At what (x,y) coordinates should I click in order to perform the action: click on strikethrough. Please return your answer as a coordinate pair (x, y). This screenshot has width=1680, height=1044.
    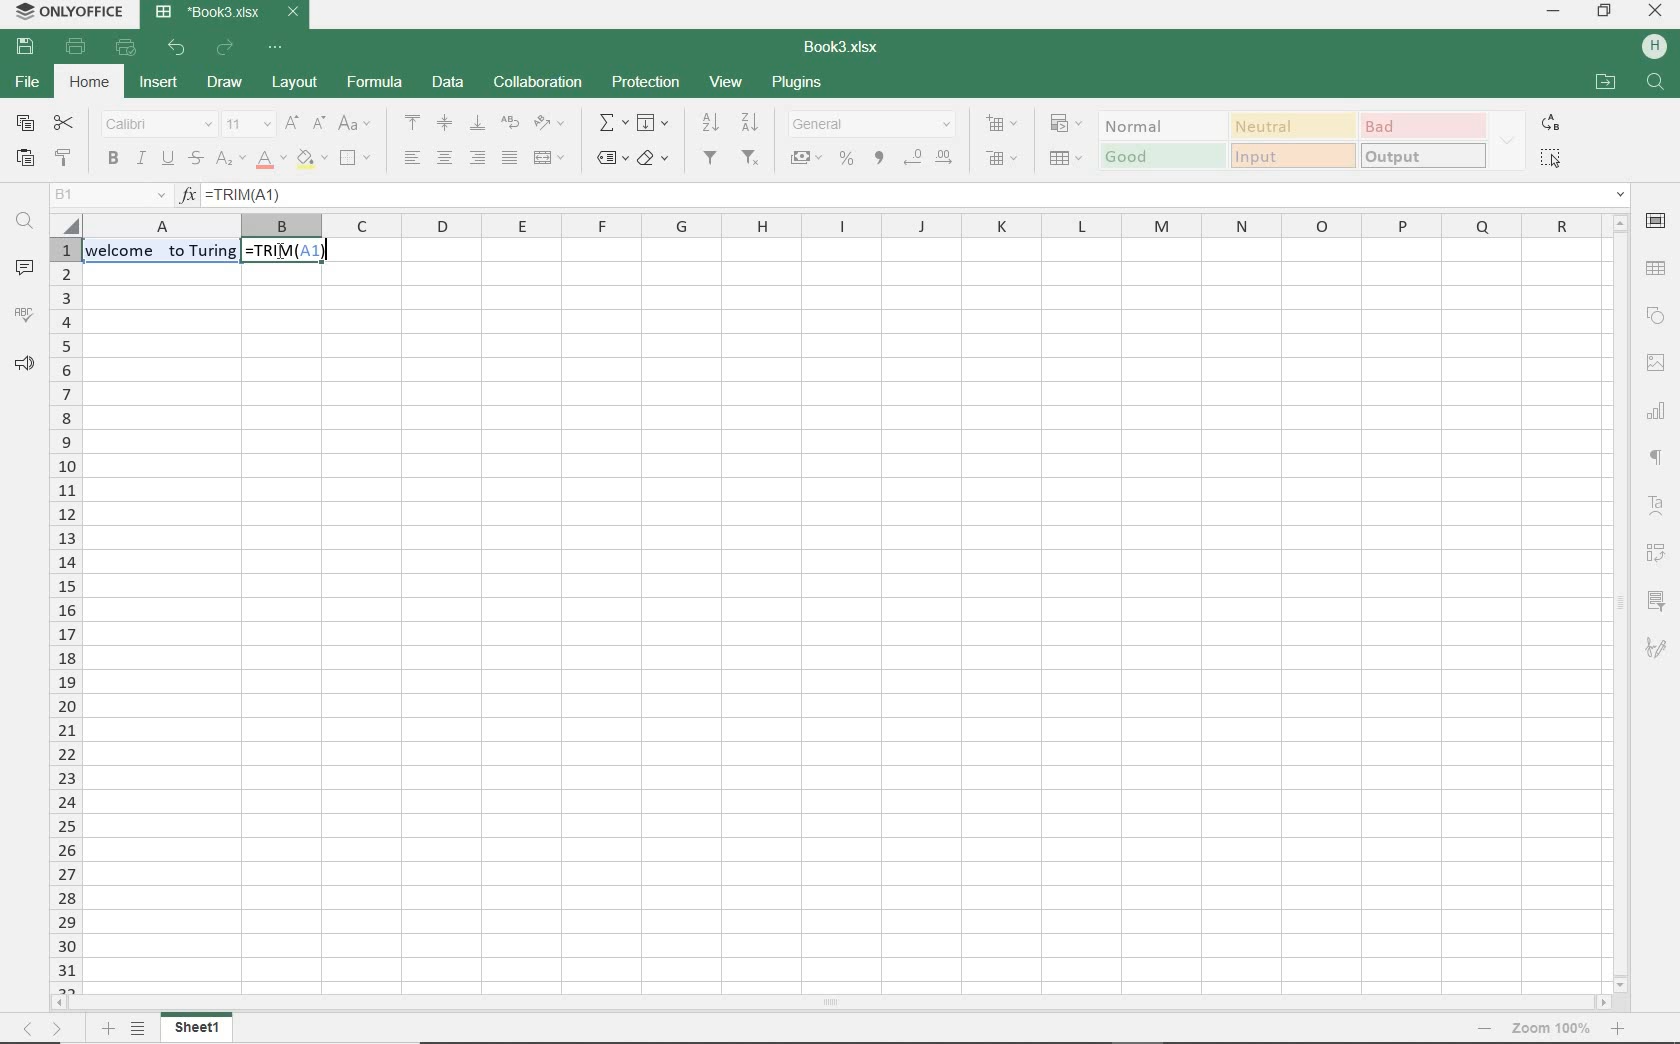
    Looking at the image, I should click on (197, 160).